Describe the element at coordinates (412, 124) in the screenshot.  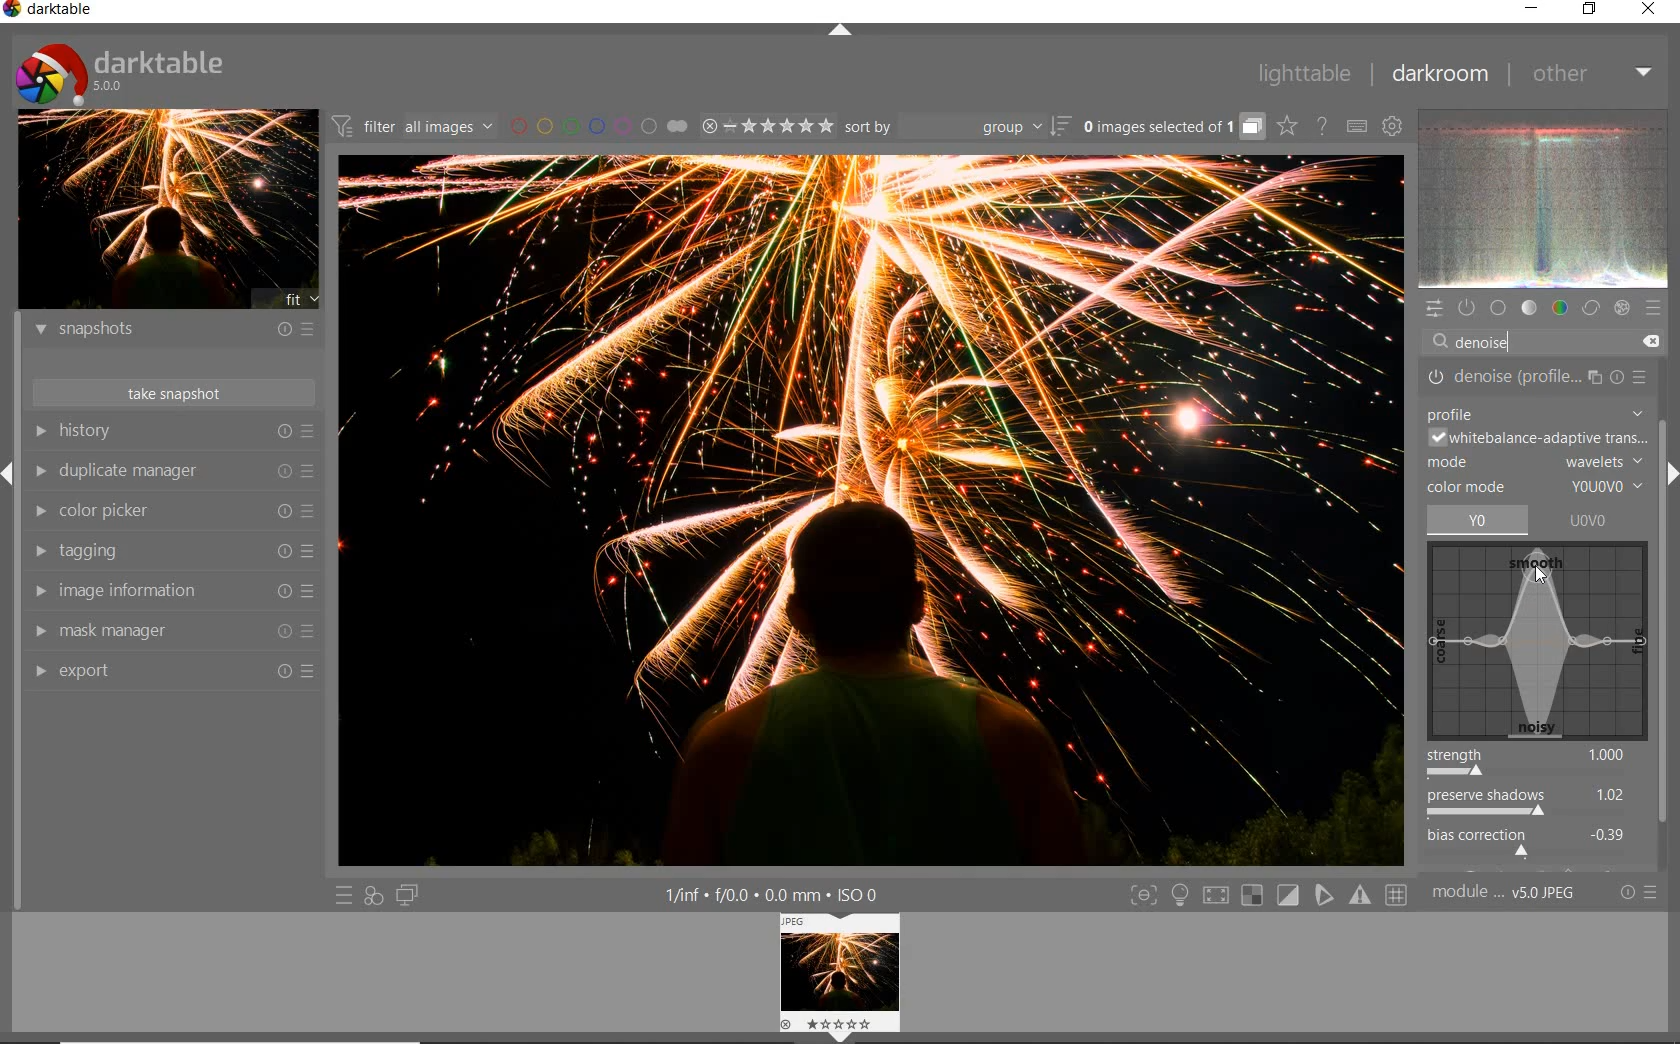
I see `filter all images by module order` at that location.